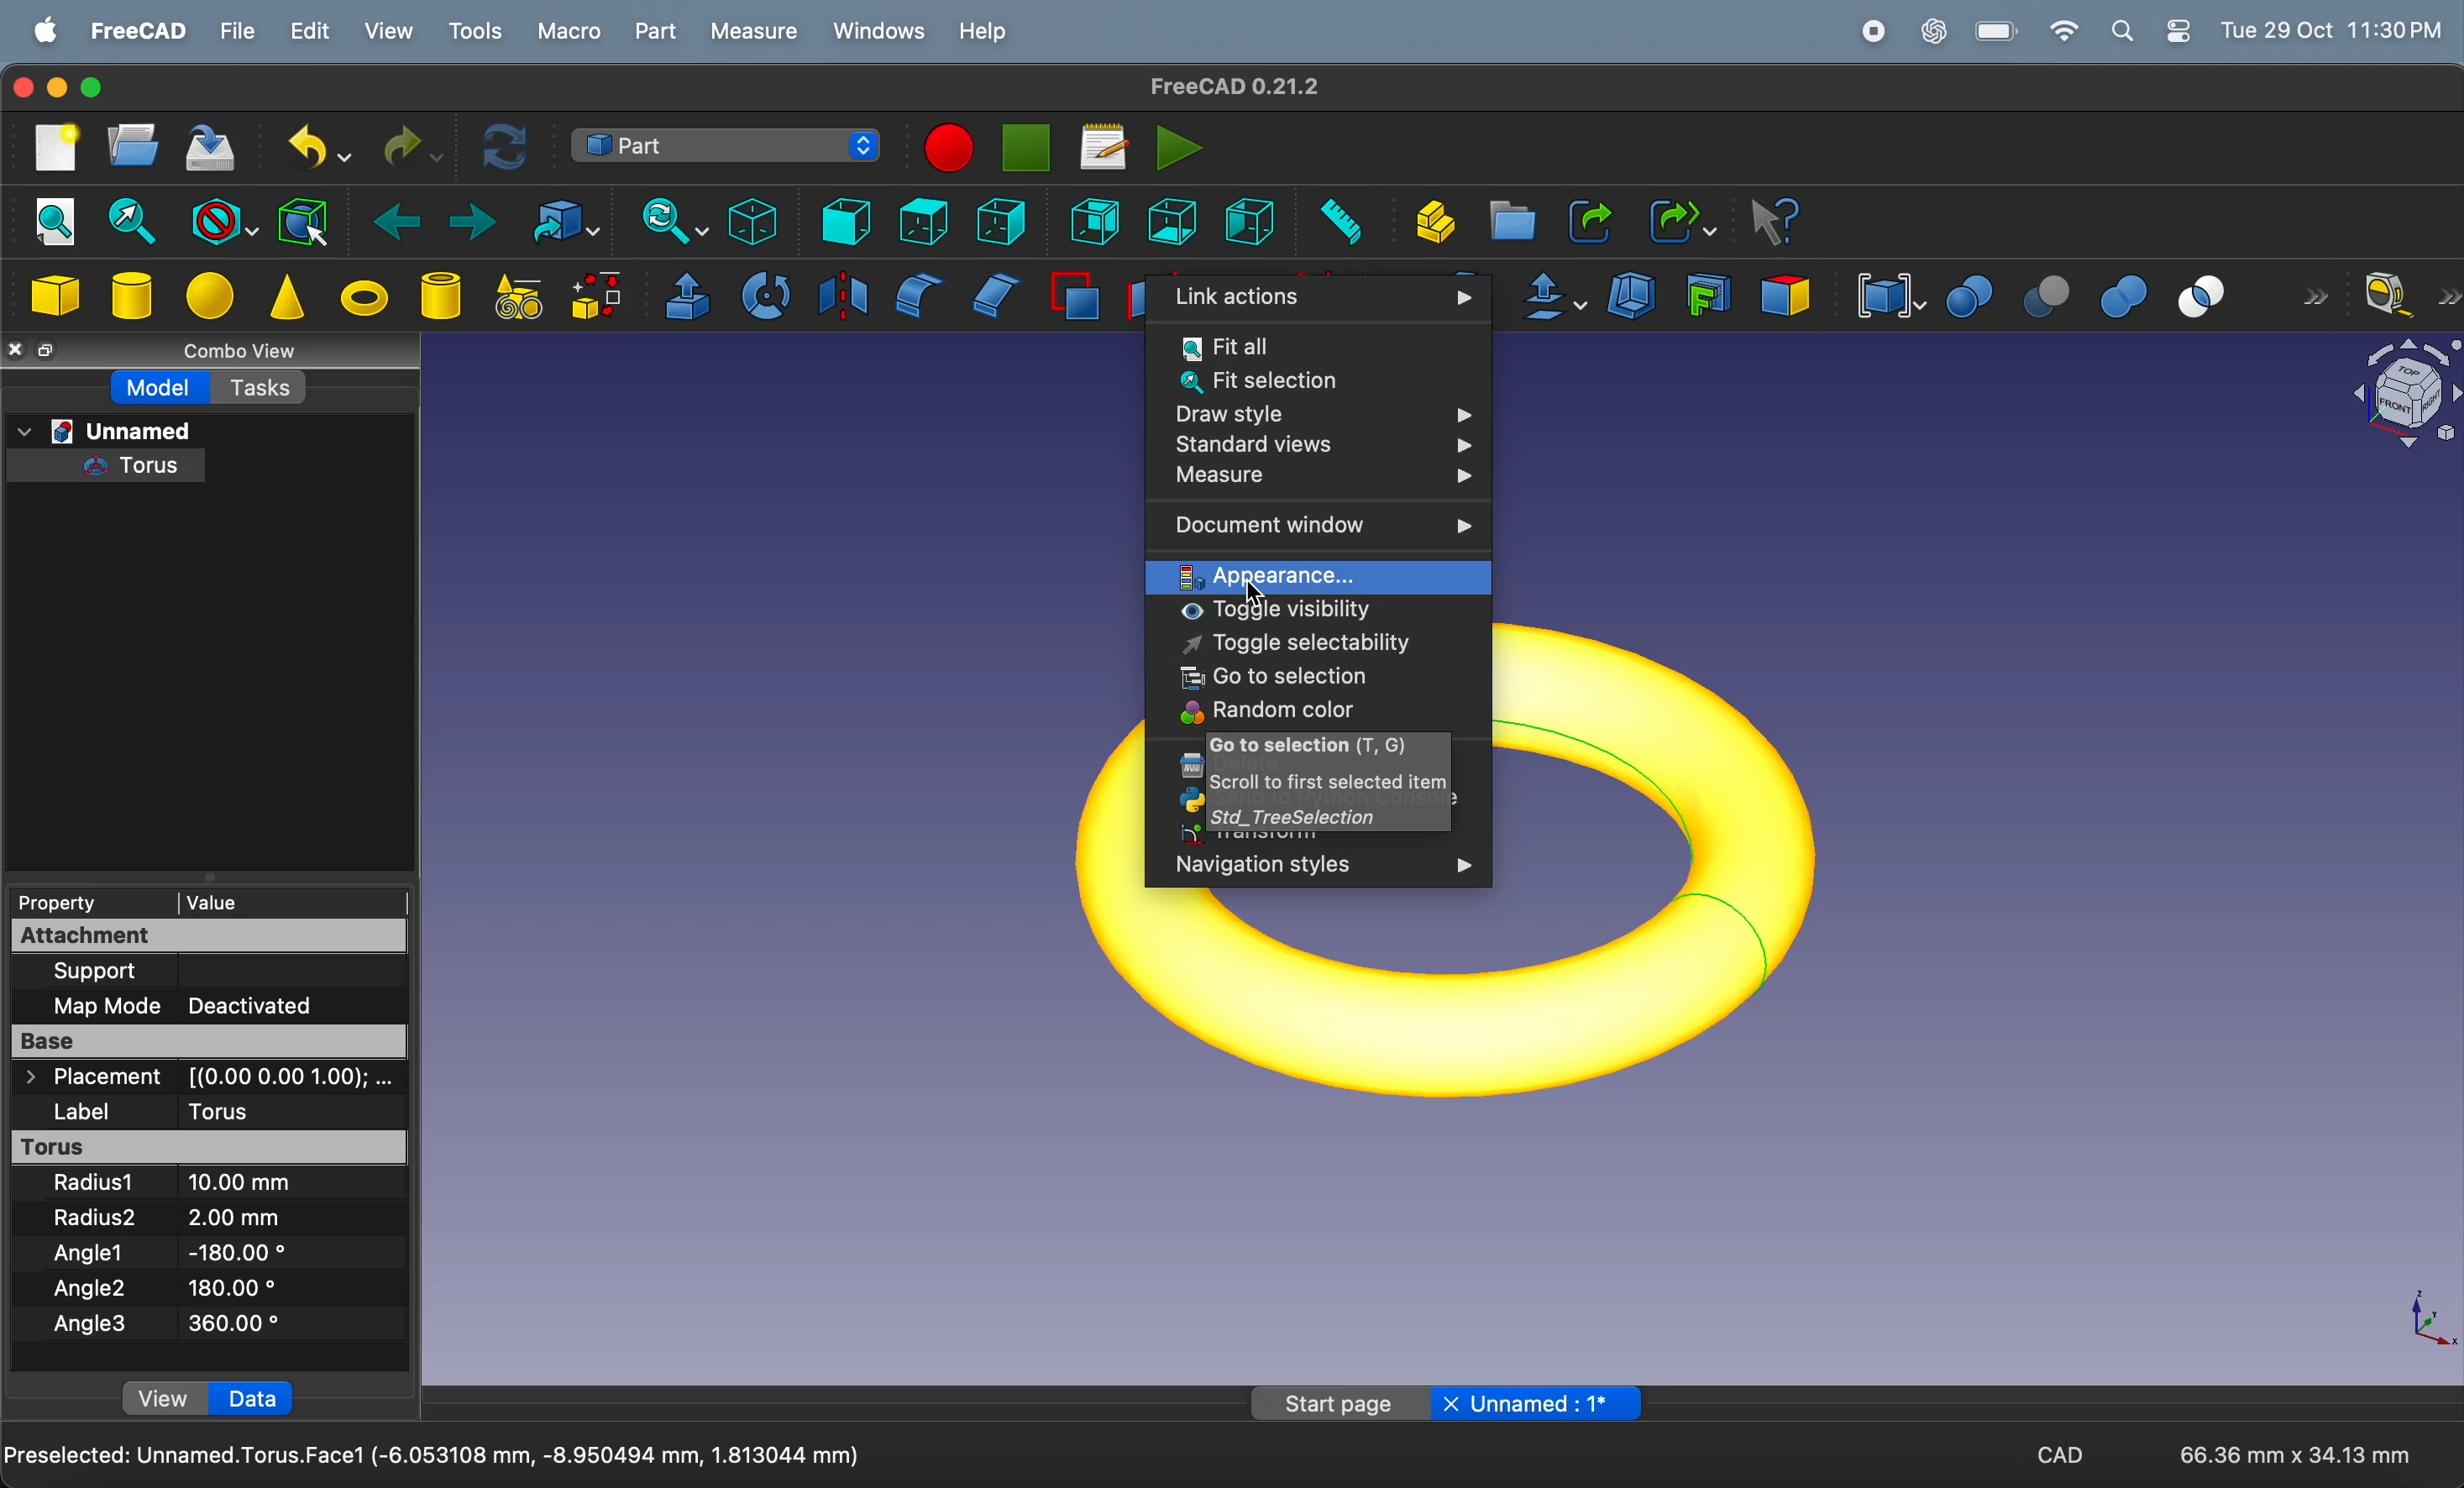 The image size is (2464, 1488). I want to click on go to selection, so click(1274, 679).